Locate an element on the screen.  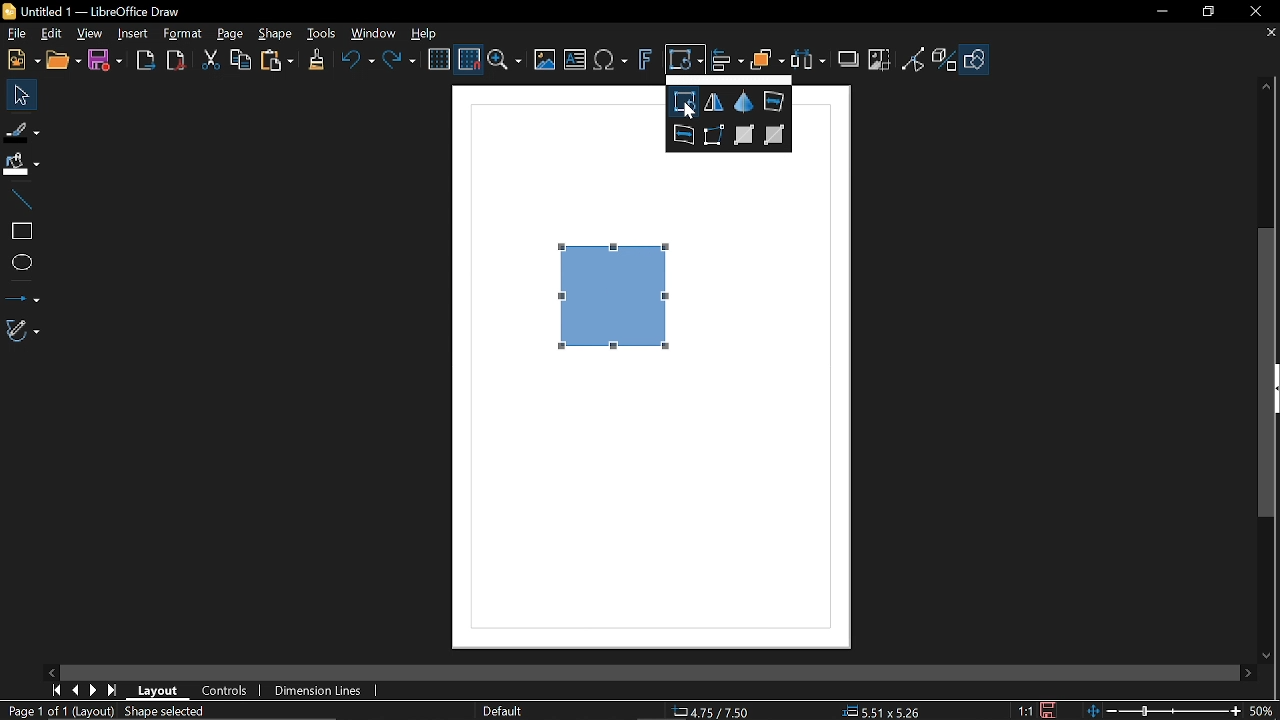
LibreOffice Logo is located at coordinates (9, 12).